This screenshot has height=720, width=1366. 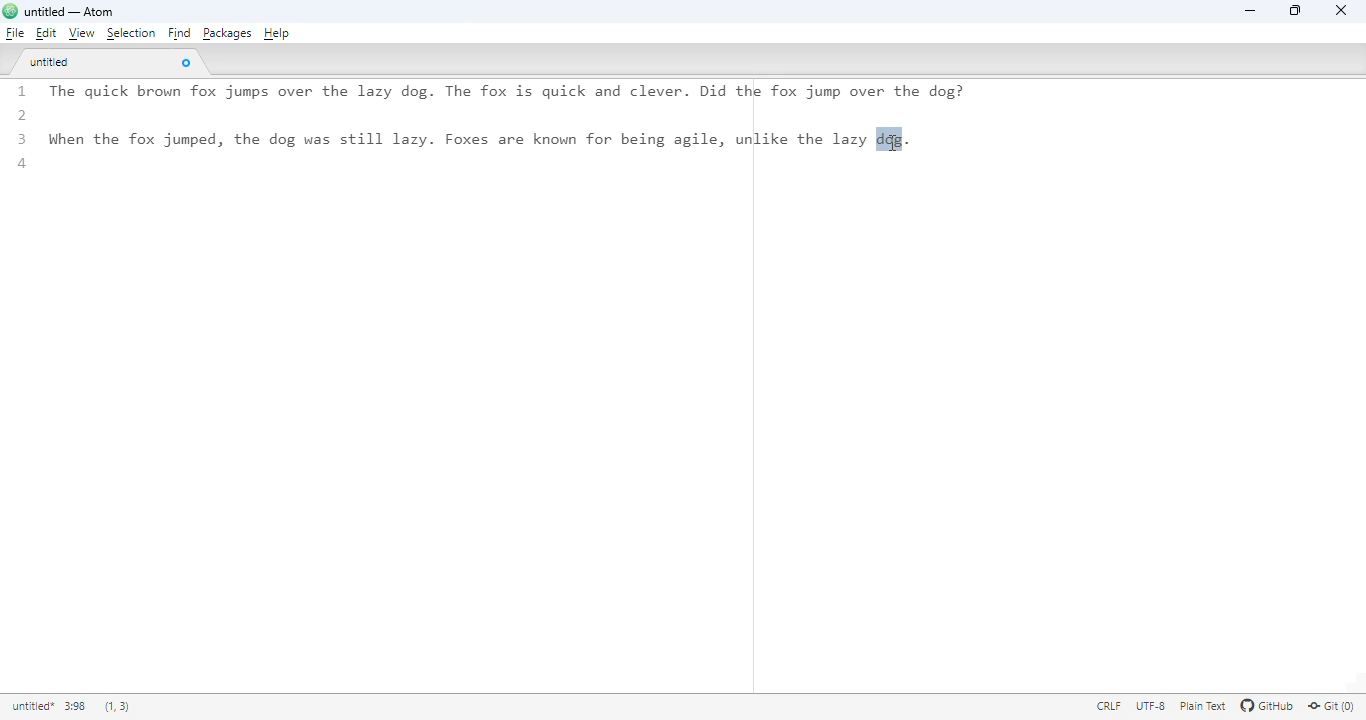 What do you see at coordinates (1151, 707) in the screenshot?
I see `UTF-8` at bounding box center [1151, 707].